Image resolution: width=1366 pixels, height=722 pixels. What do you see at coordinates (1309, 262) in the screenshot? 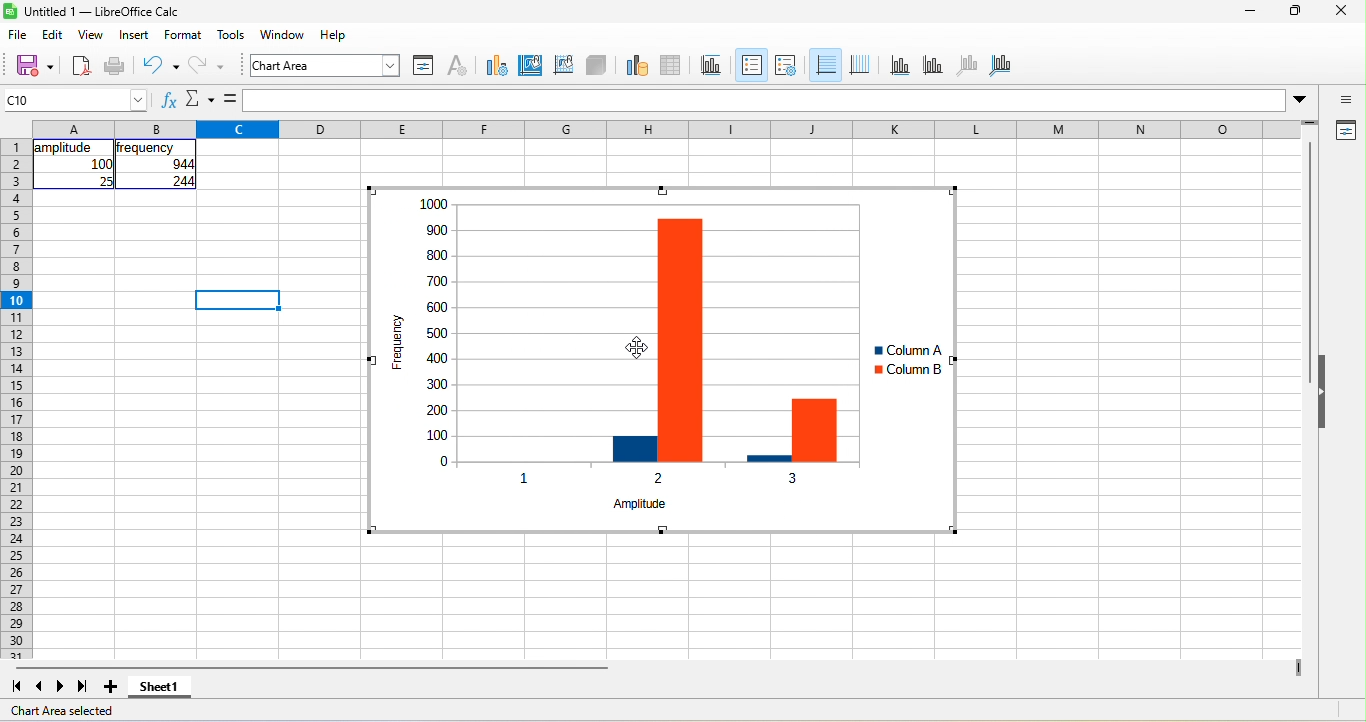
I see `Vertical slide bar` at bounding box center [1309, 262].